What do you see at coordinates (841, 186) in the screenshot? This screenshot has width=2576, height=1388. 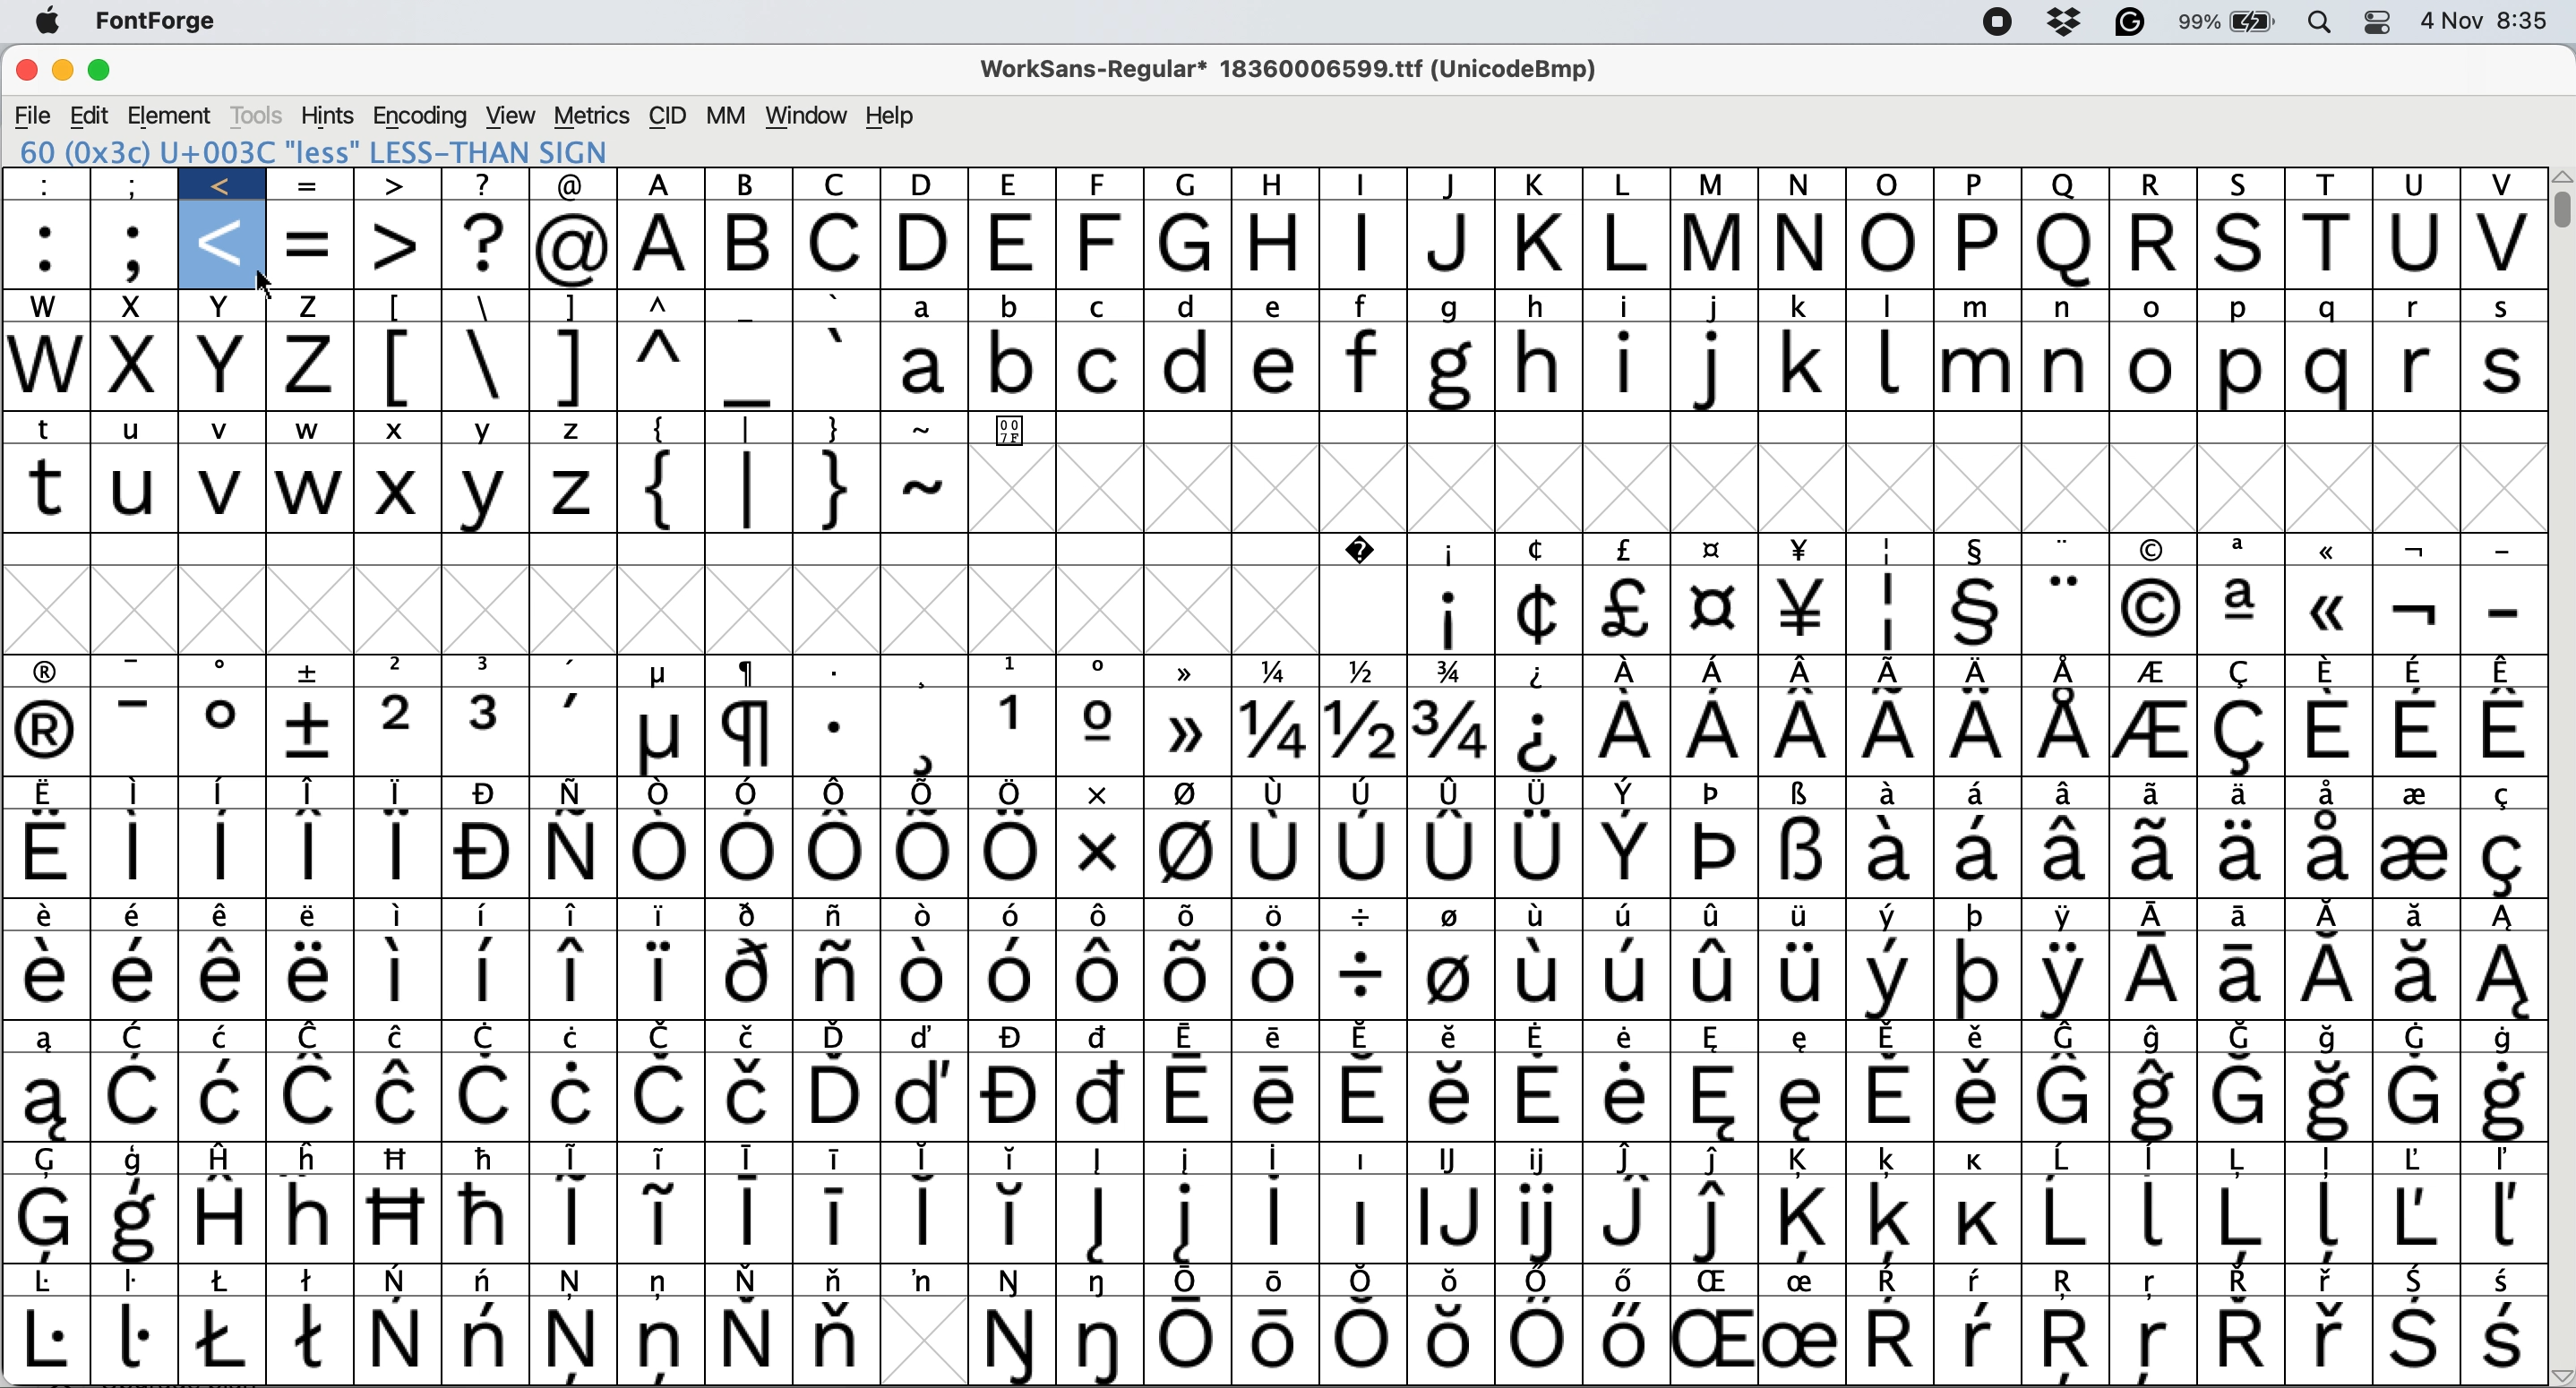 I see `c` at bounding box center [841, 186].